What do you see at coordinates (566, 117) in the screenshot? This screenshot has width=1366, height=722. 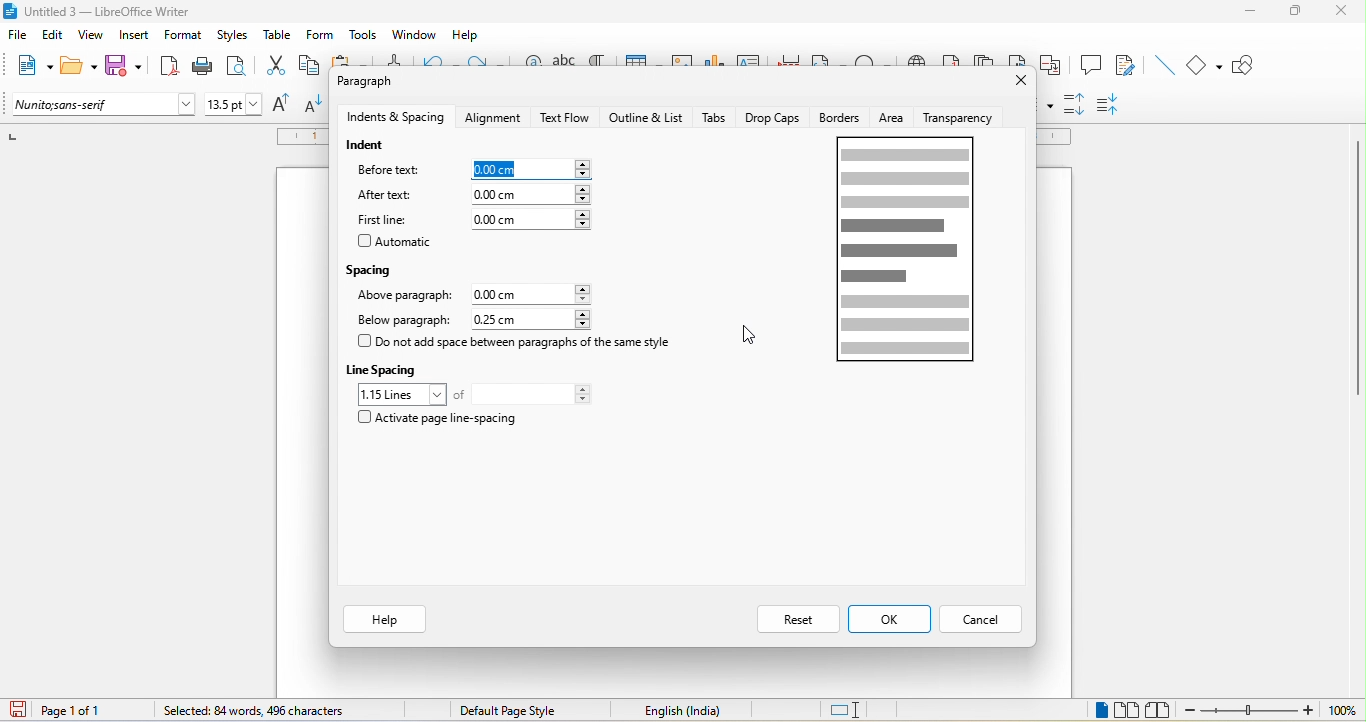 I see `text flow` at bounding box center [566, 117].